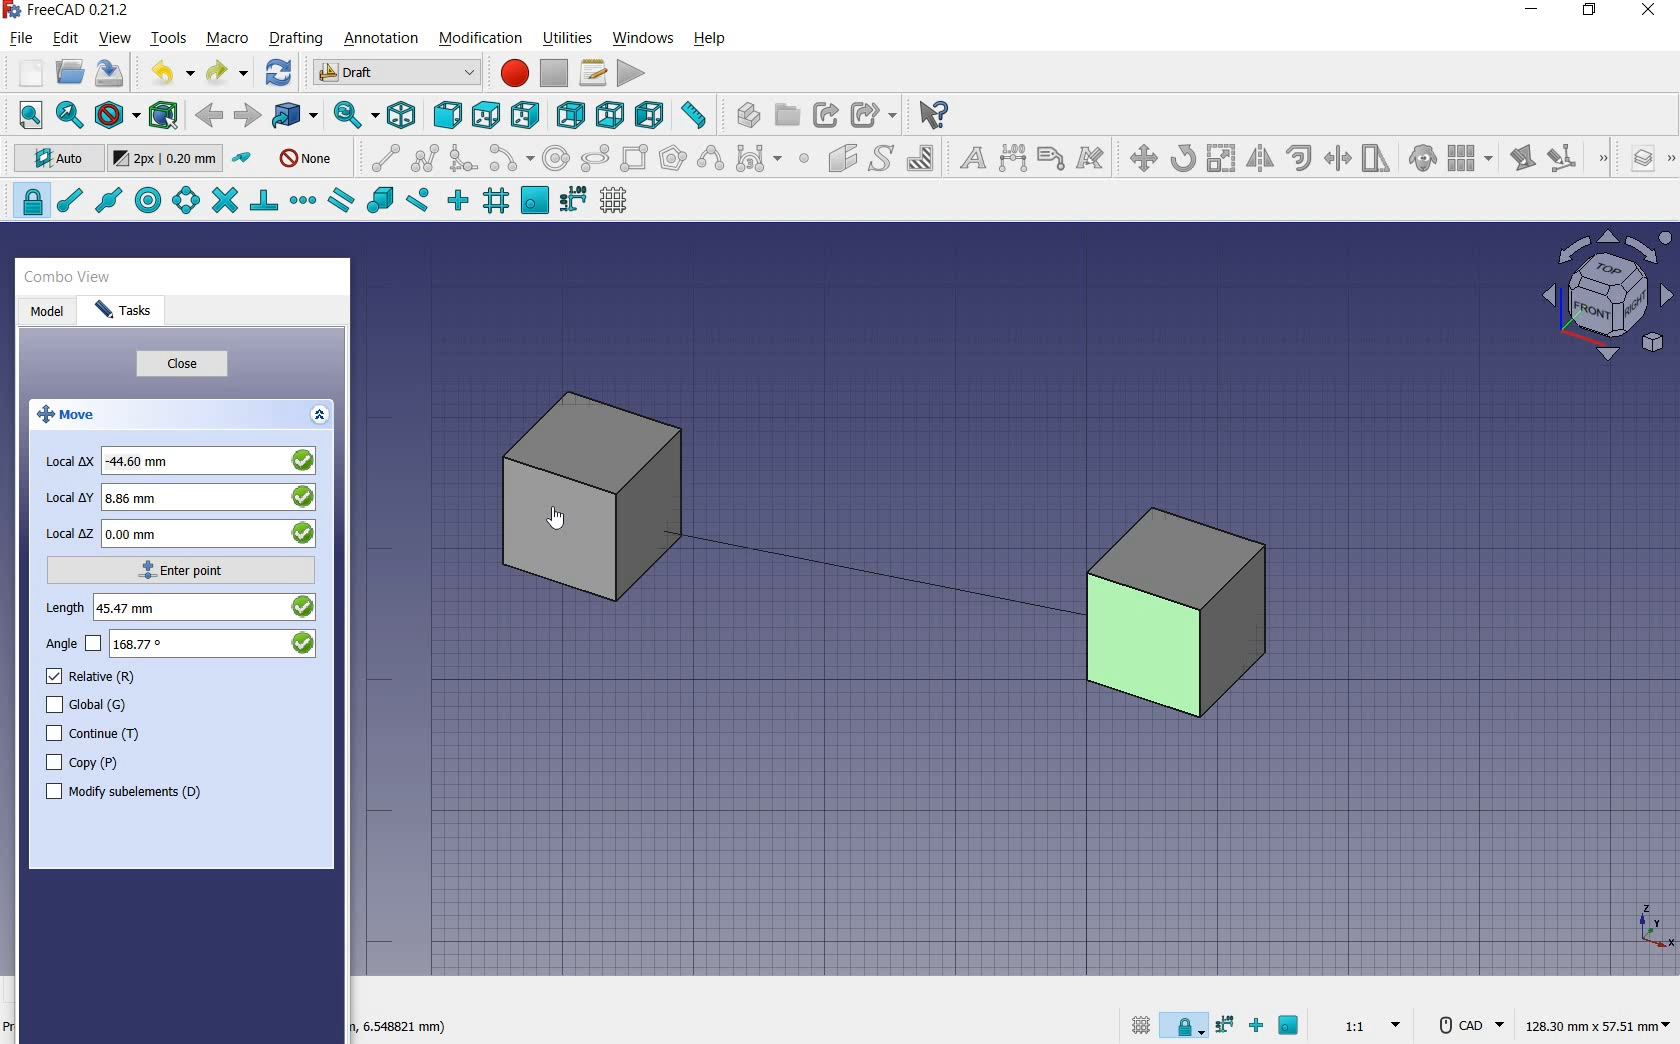 The height and width of the screenshot is (1044, 1680). I want to click on windows, so click(642, 38).